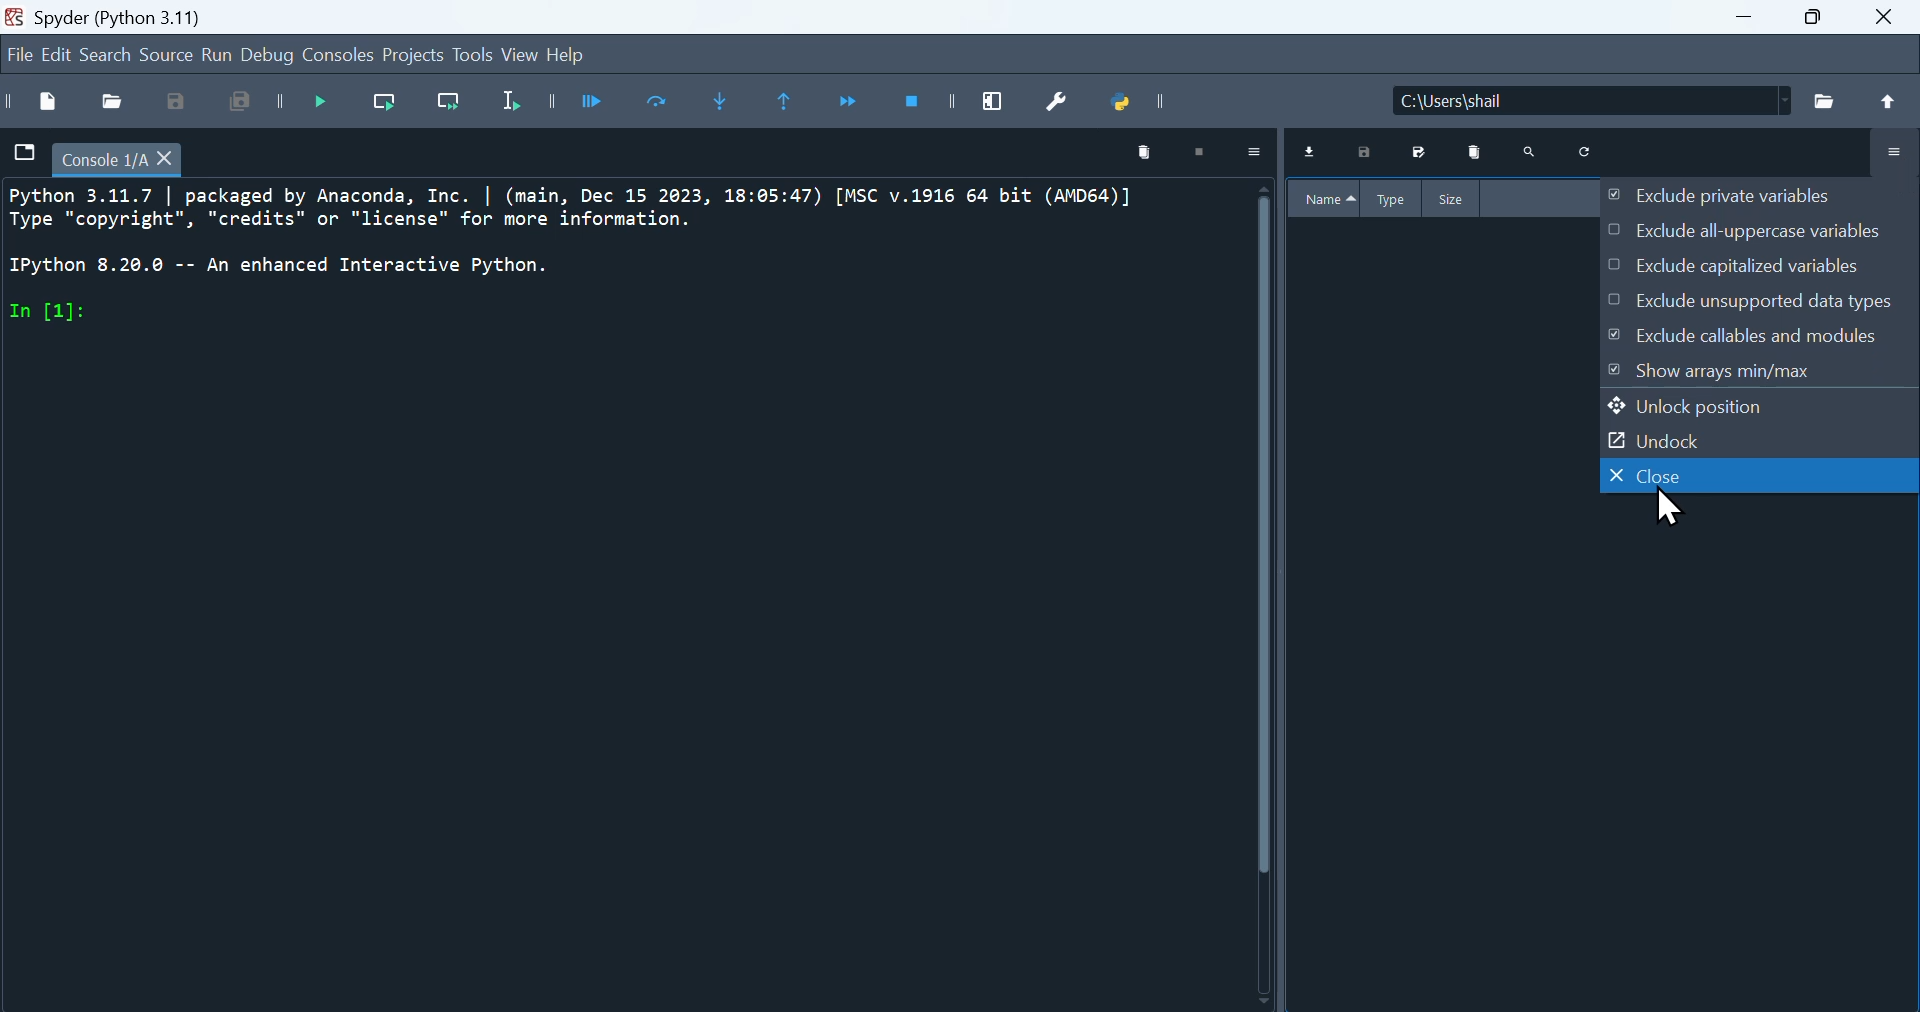 This screenshot has width=1920, height=1012. What do you see at coordinates (329, 106) in the screenshot?
I see `Debug file` at bounding box center [329, 106].